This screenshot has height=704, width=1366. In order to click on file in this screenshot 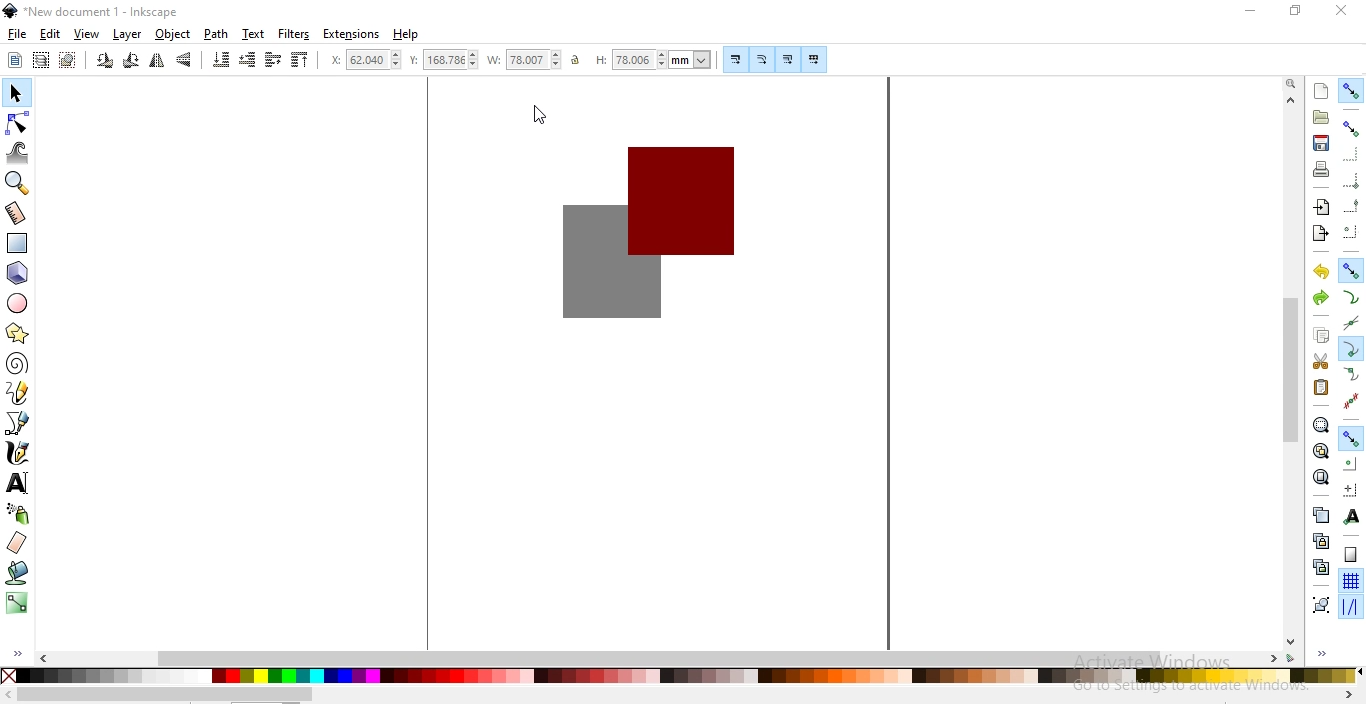, I will do `click(18, 35)`.